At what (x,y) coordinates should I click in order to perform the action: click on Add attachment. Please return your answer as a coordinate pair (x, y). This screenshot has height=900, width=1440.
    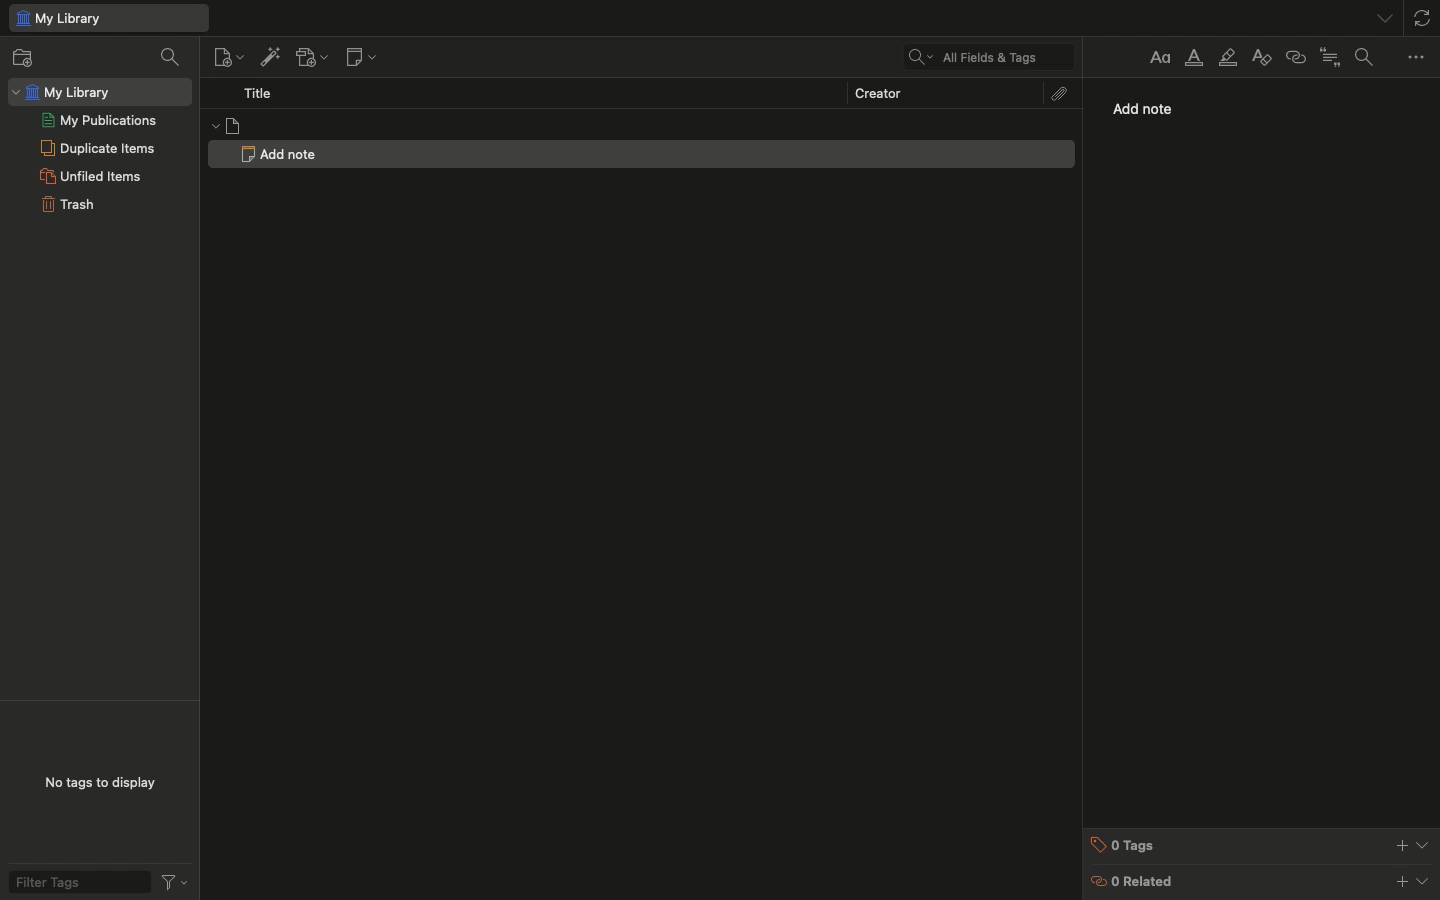
    Looking at the image, I should click on (312, 57).